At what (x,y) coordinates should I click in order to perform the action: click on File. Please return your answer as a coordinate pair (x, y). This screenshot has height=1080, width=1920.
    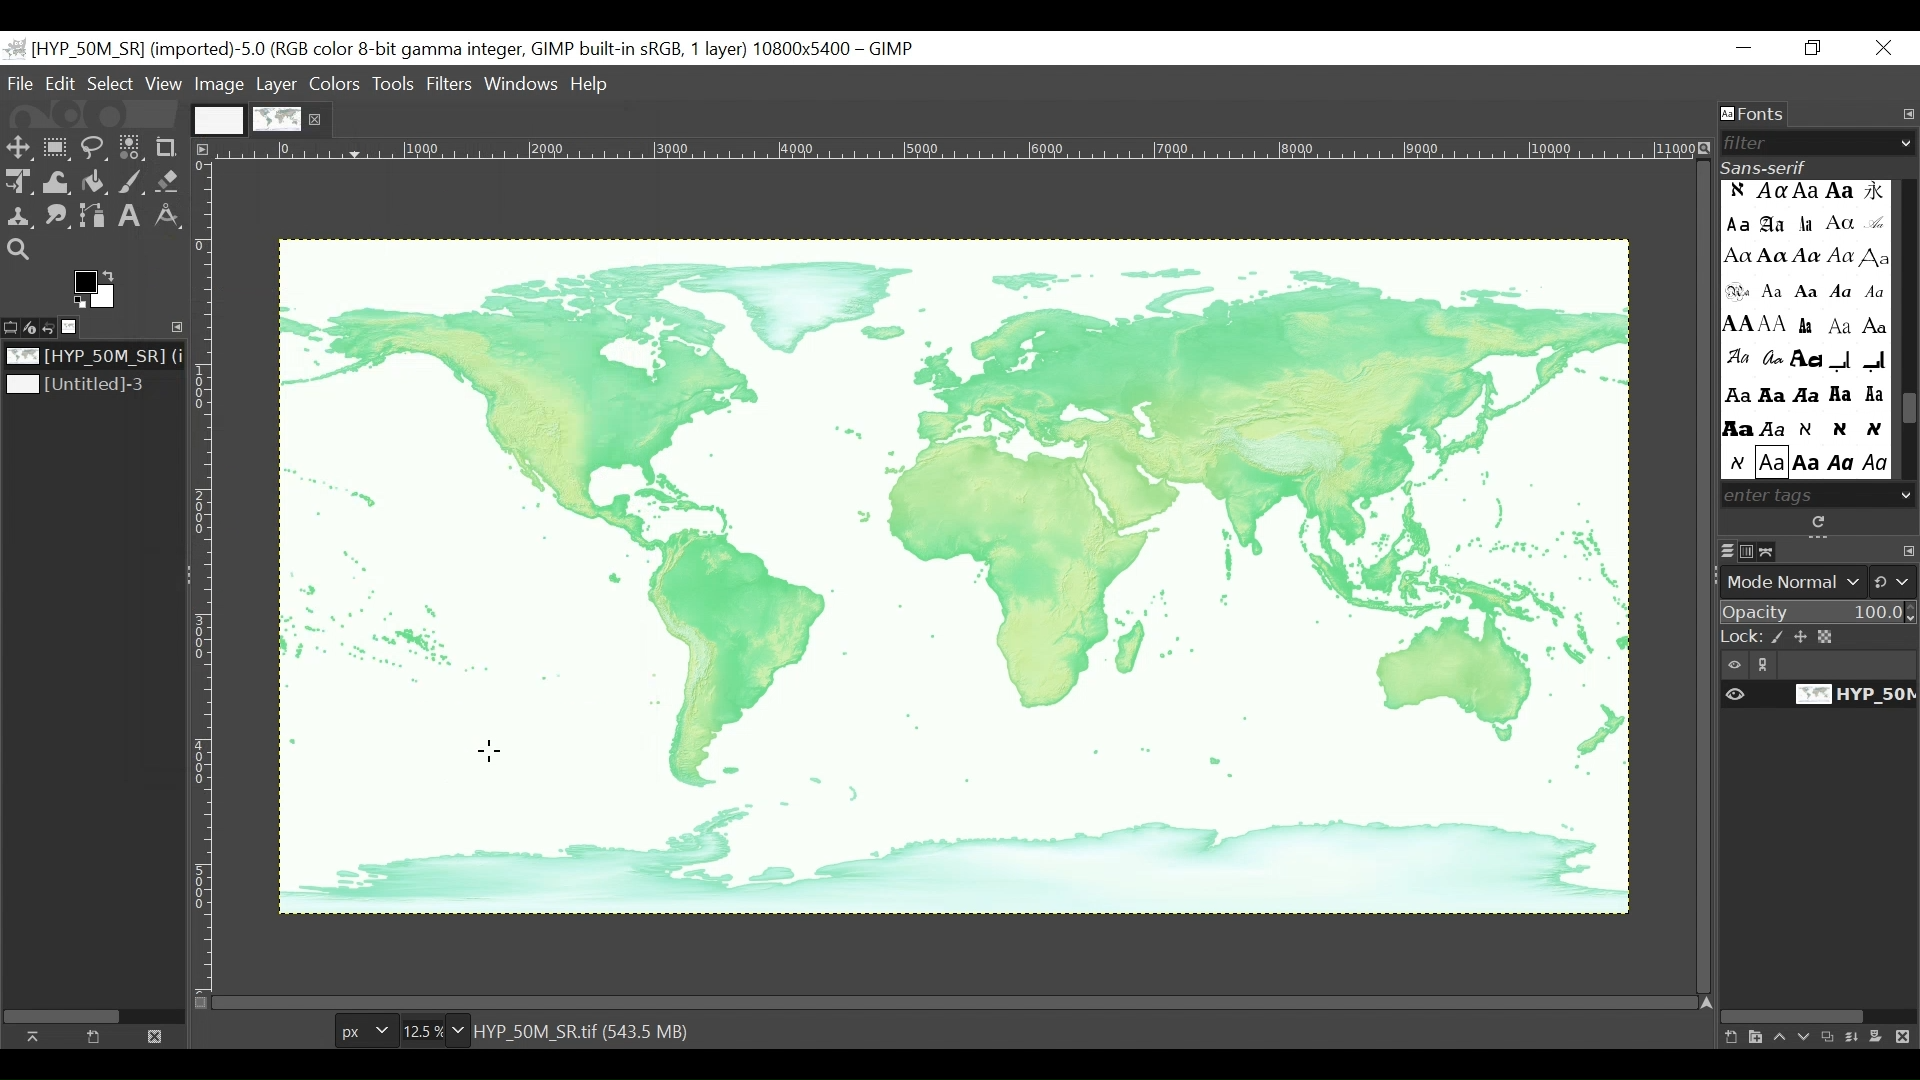
    Looking at the image, I should click on (23, 83).